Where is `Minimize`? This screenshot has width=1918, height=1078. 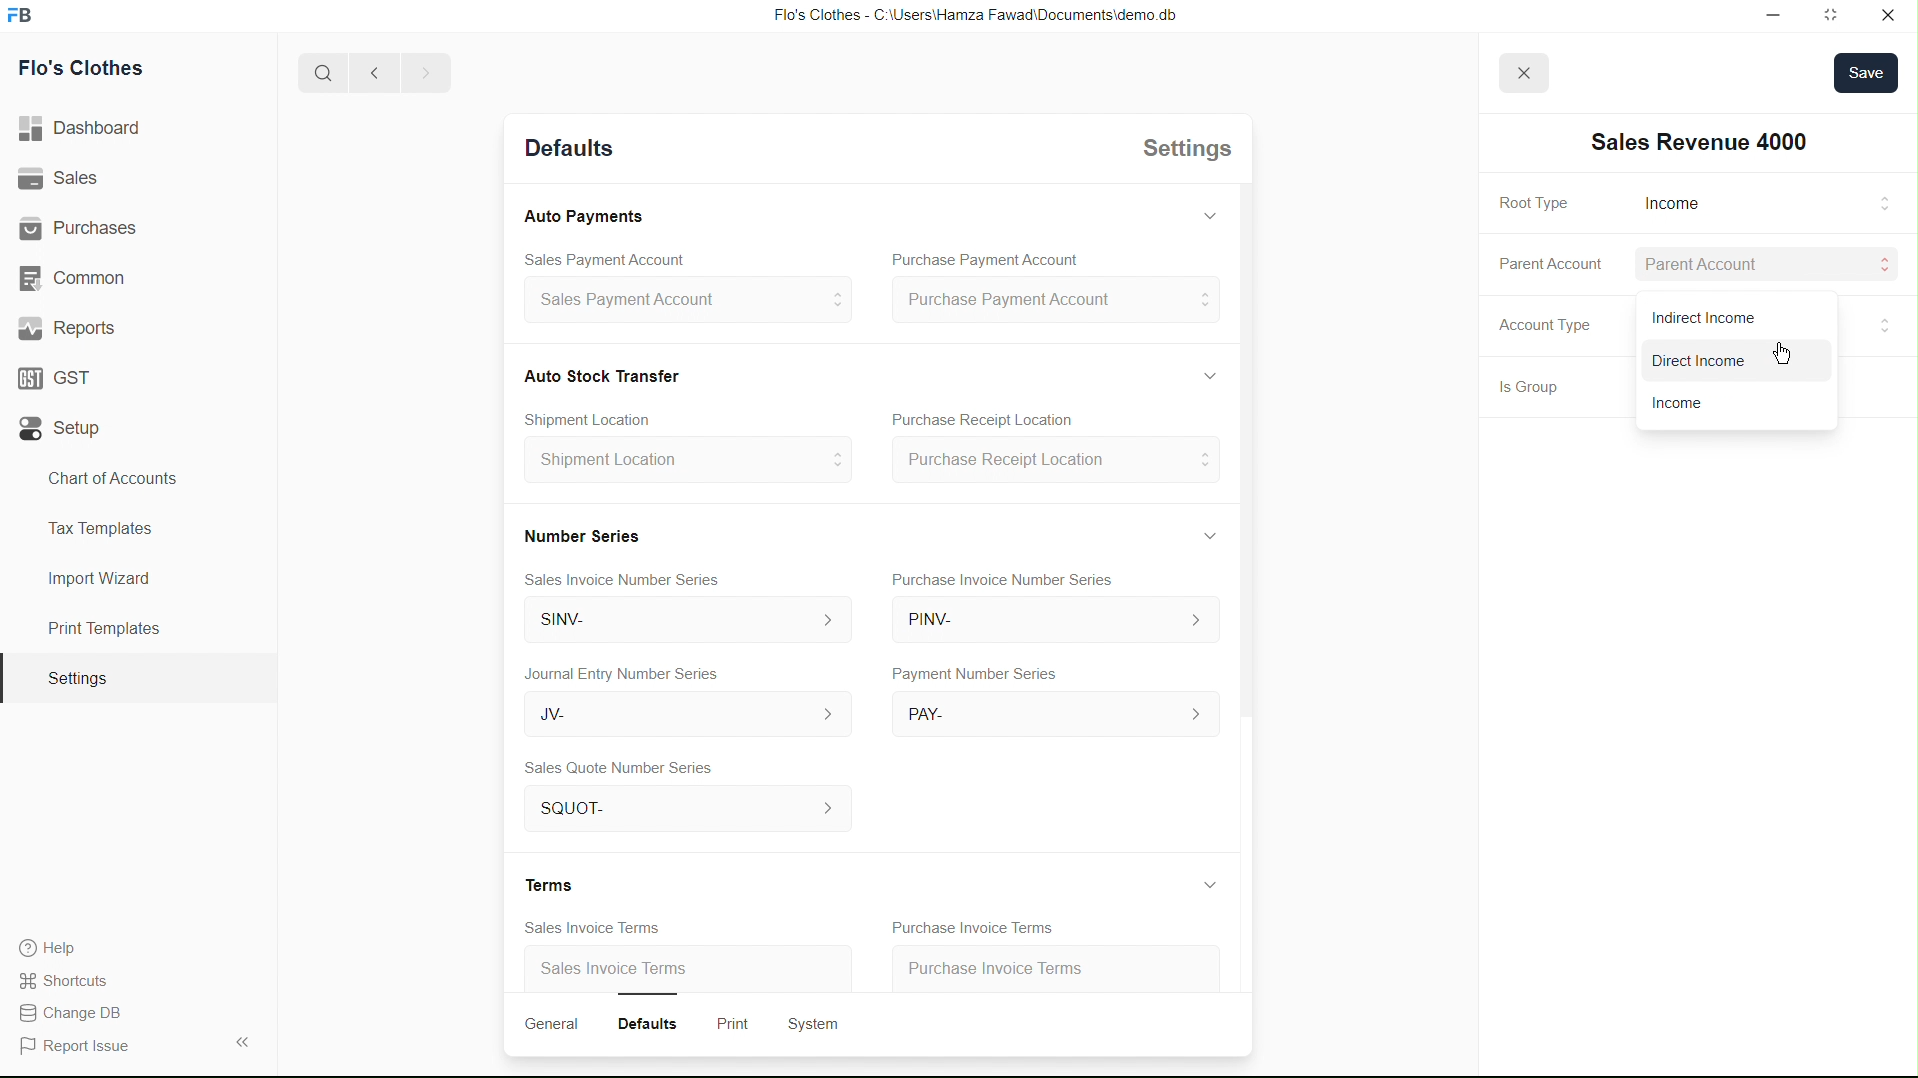 Minimize is located at coordinates (1752, 14).